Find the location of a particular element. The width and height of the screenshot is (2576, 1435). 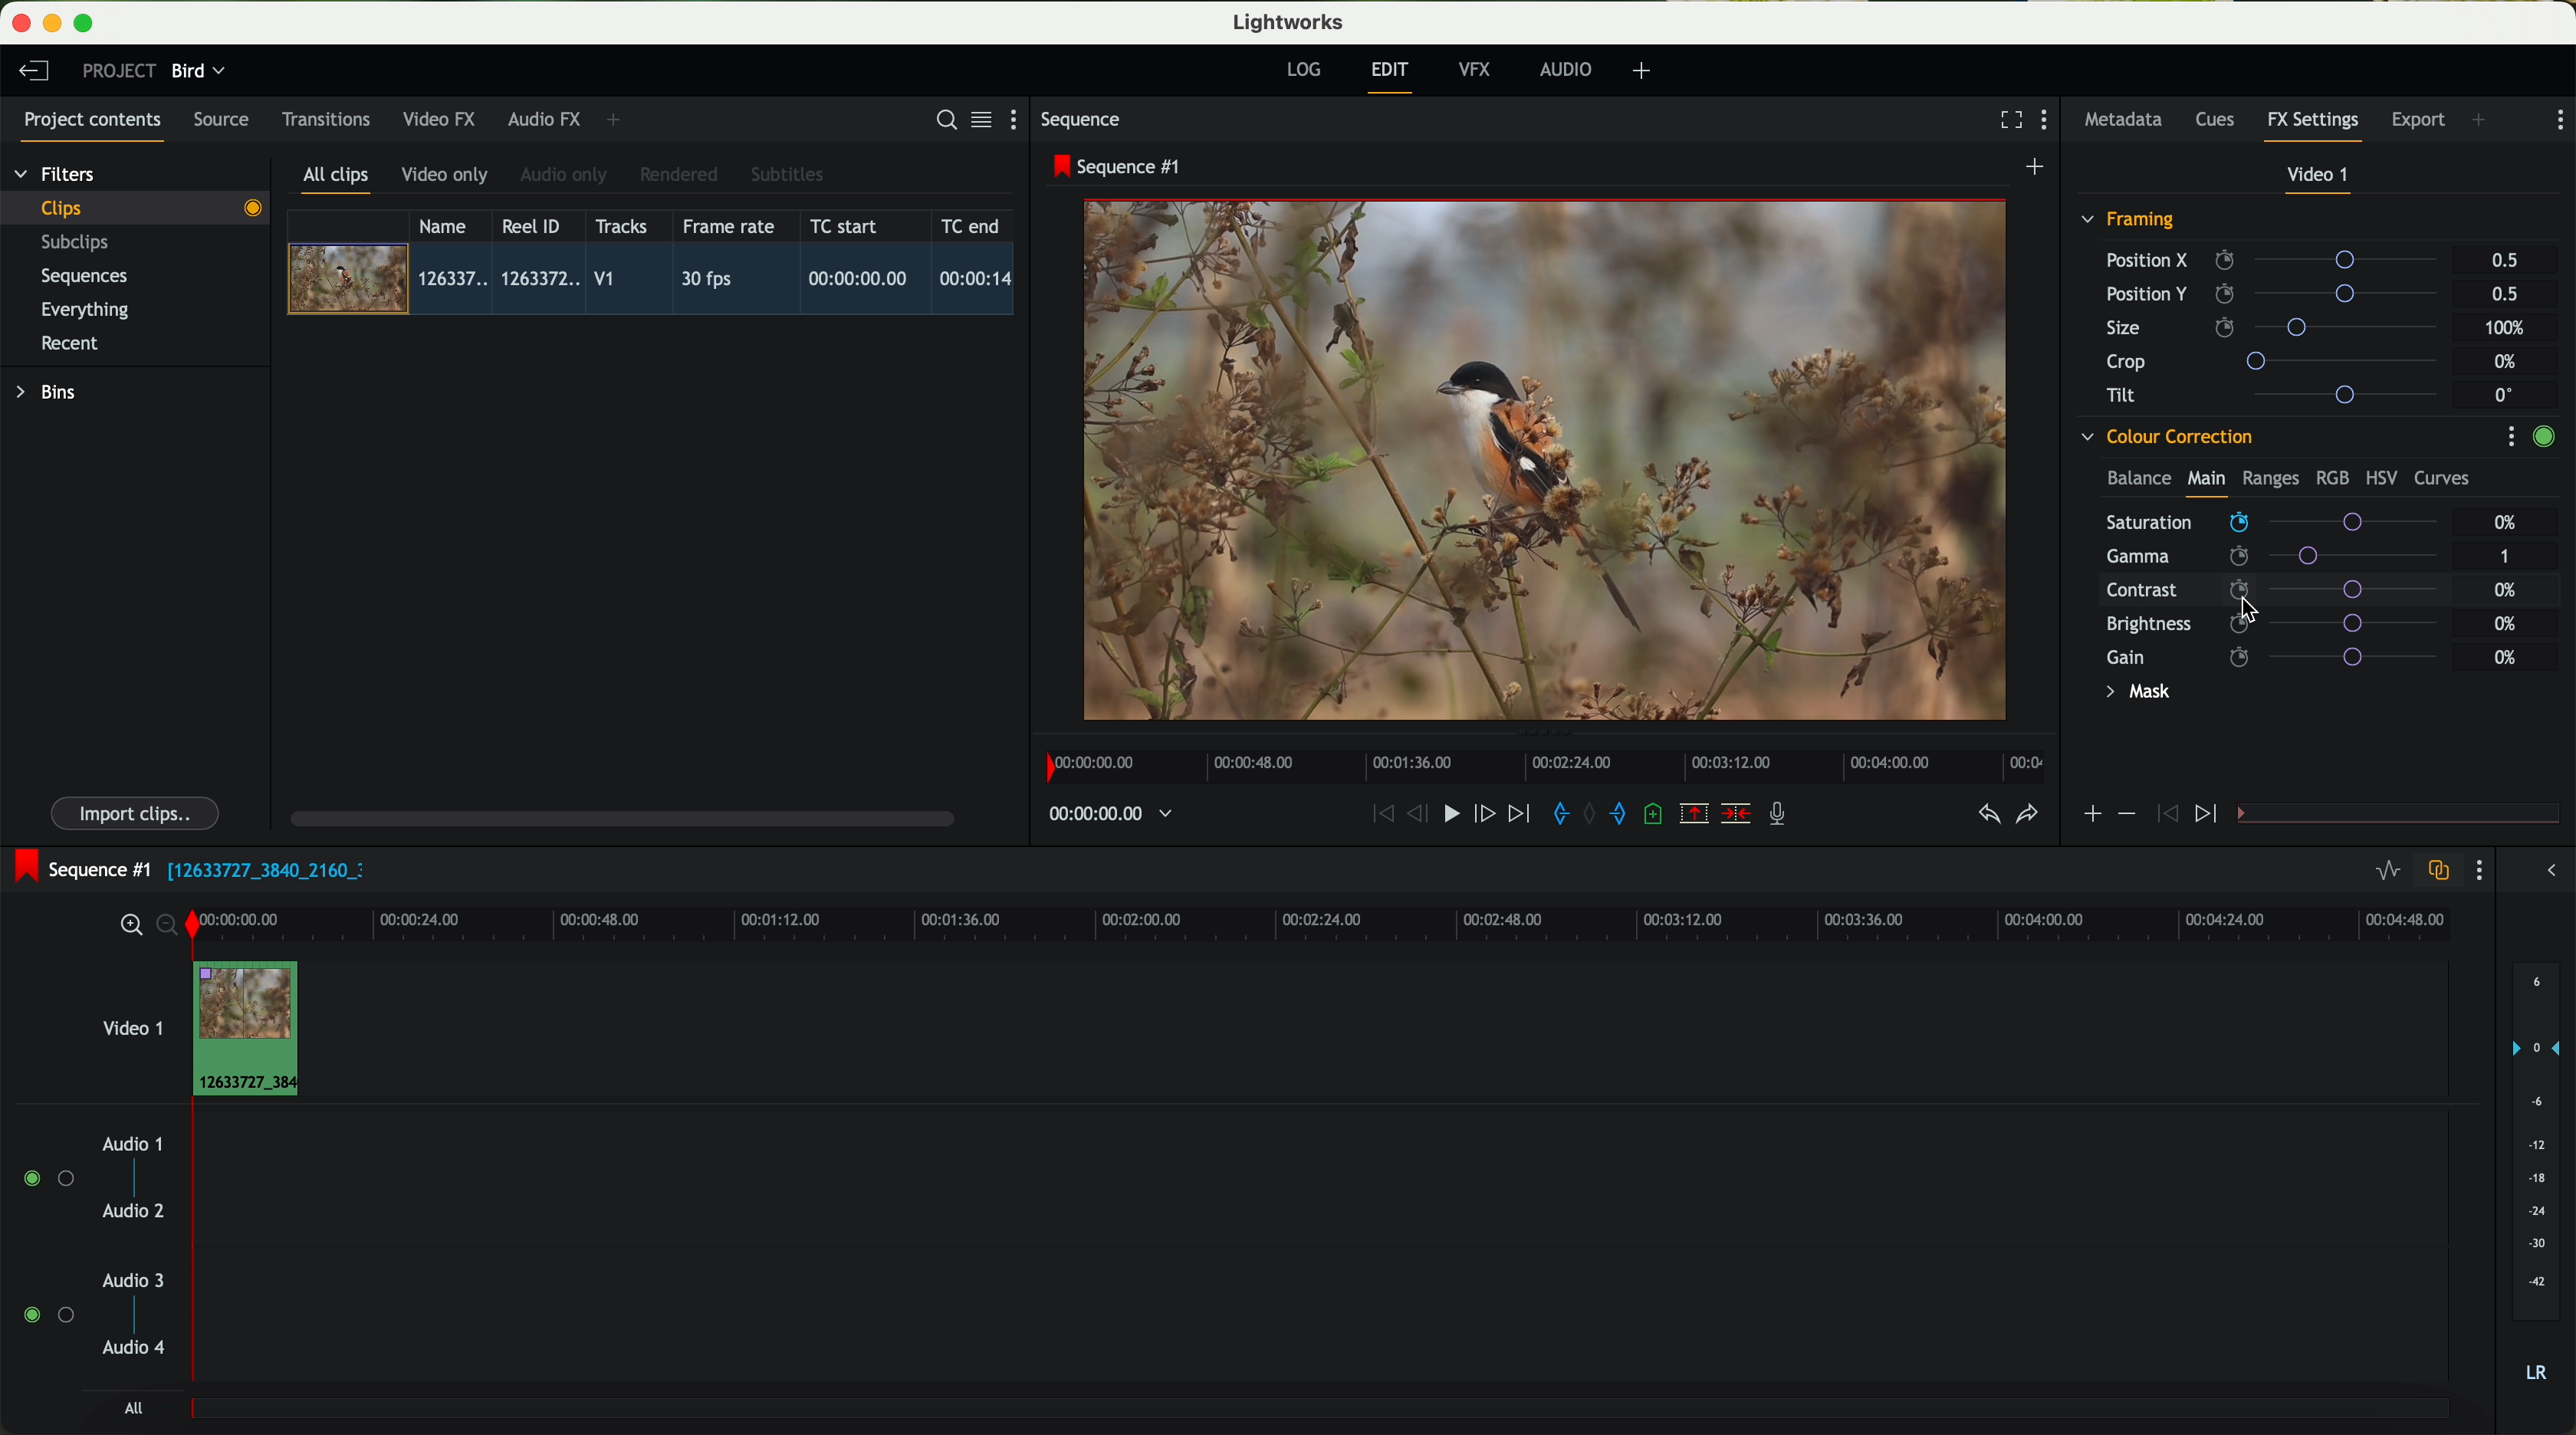

drag video to video track 1 is located at coordinates (254, 1030).